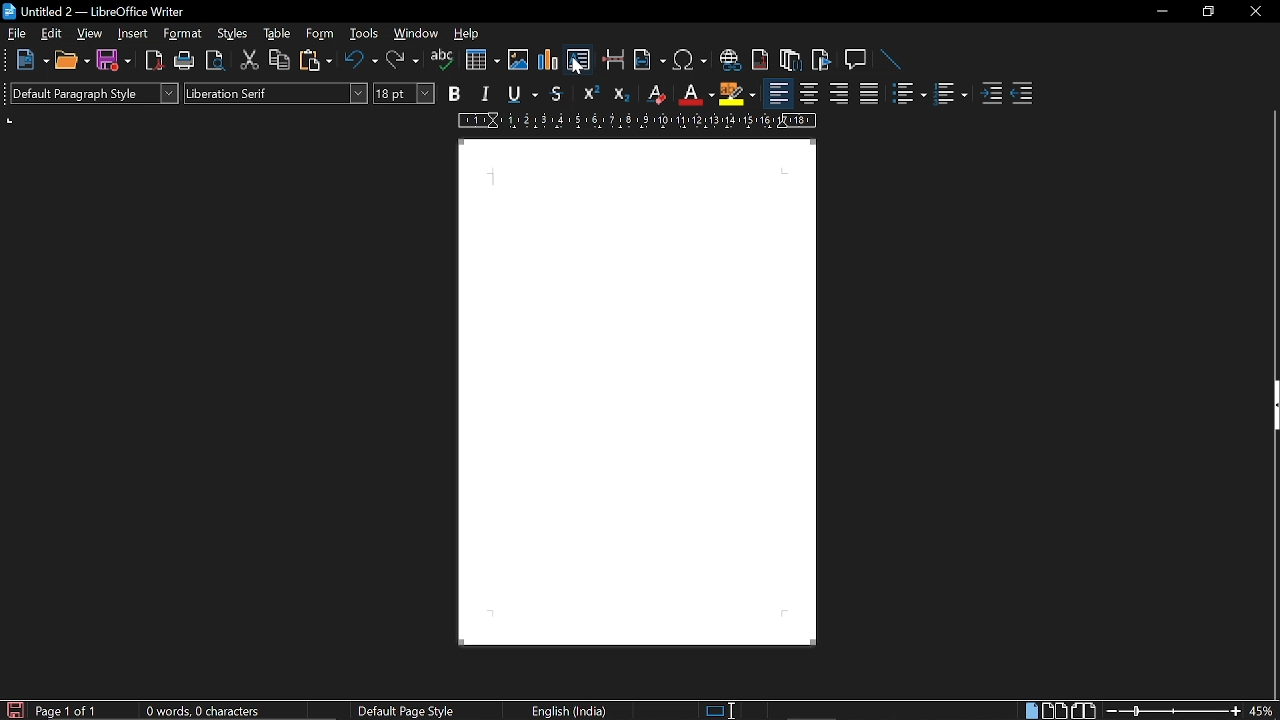 The image size is (1280, 720). What do you see at coordinates (321, 35) in the screenshot?
I see `form` at bounding box center [321, 35].